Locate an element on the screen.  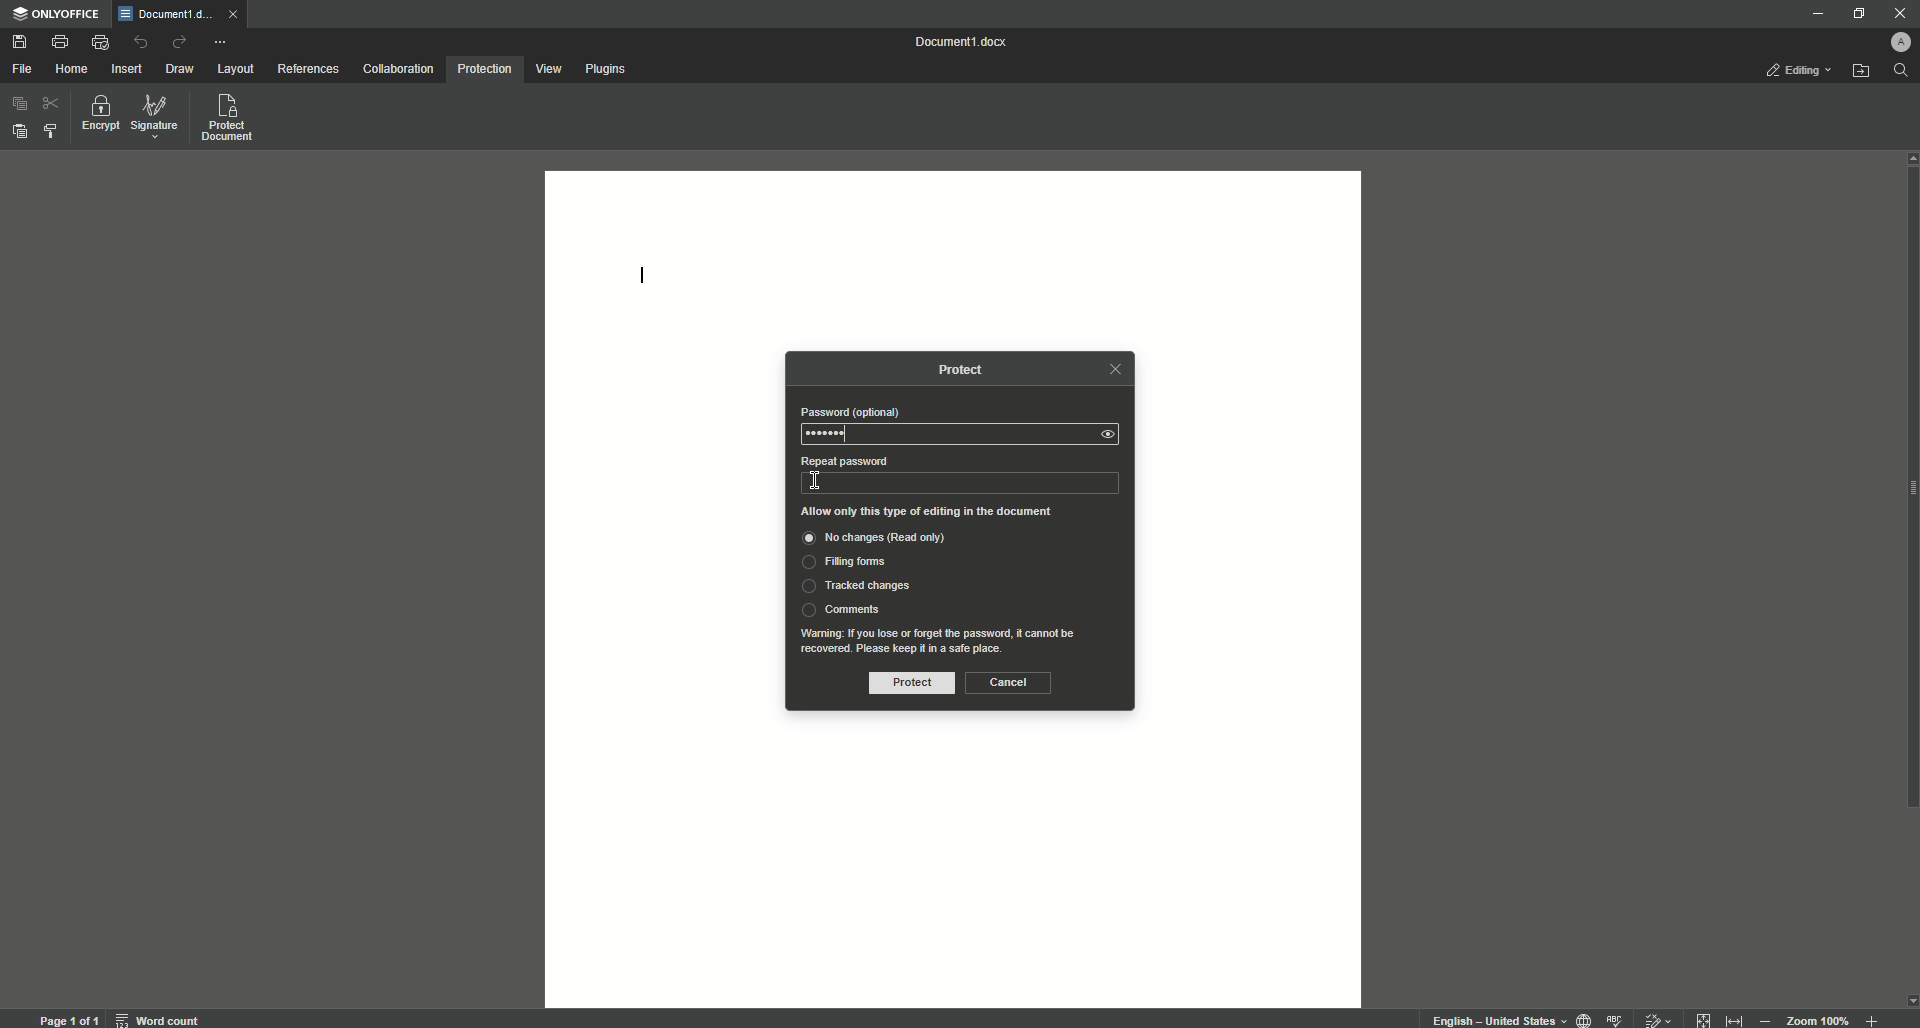
Redo is located at coordinates (178, 41).